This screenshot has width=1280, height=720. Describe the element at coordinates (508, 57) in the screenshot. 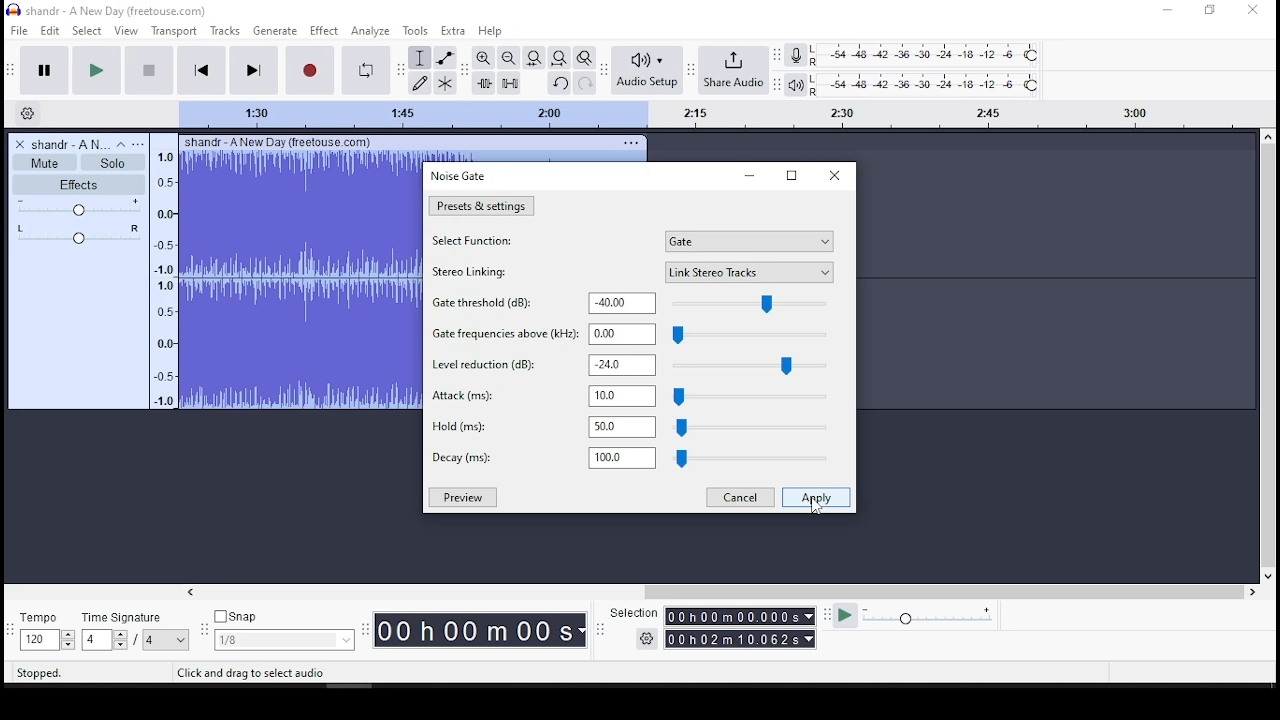

I see `zoom in` at that location.